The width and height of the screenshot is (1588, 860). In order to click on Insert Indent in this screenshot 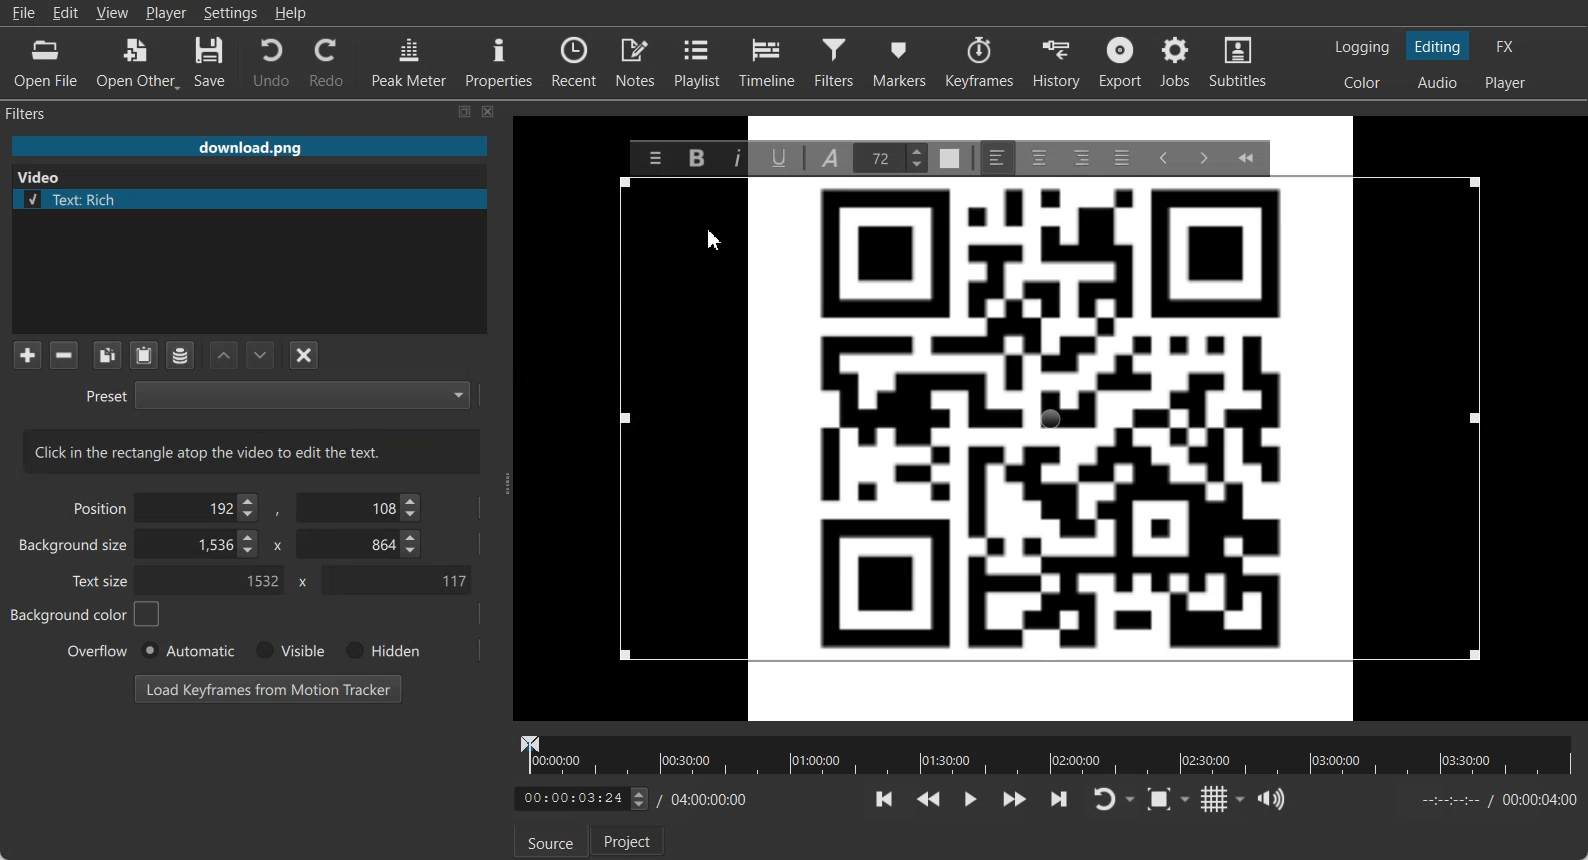, I will do `click(1202, 157)`.